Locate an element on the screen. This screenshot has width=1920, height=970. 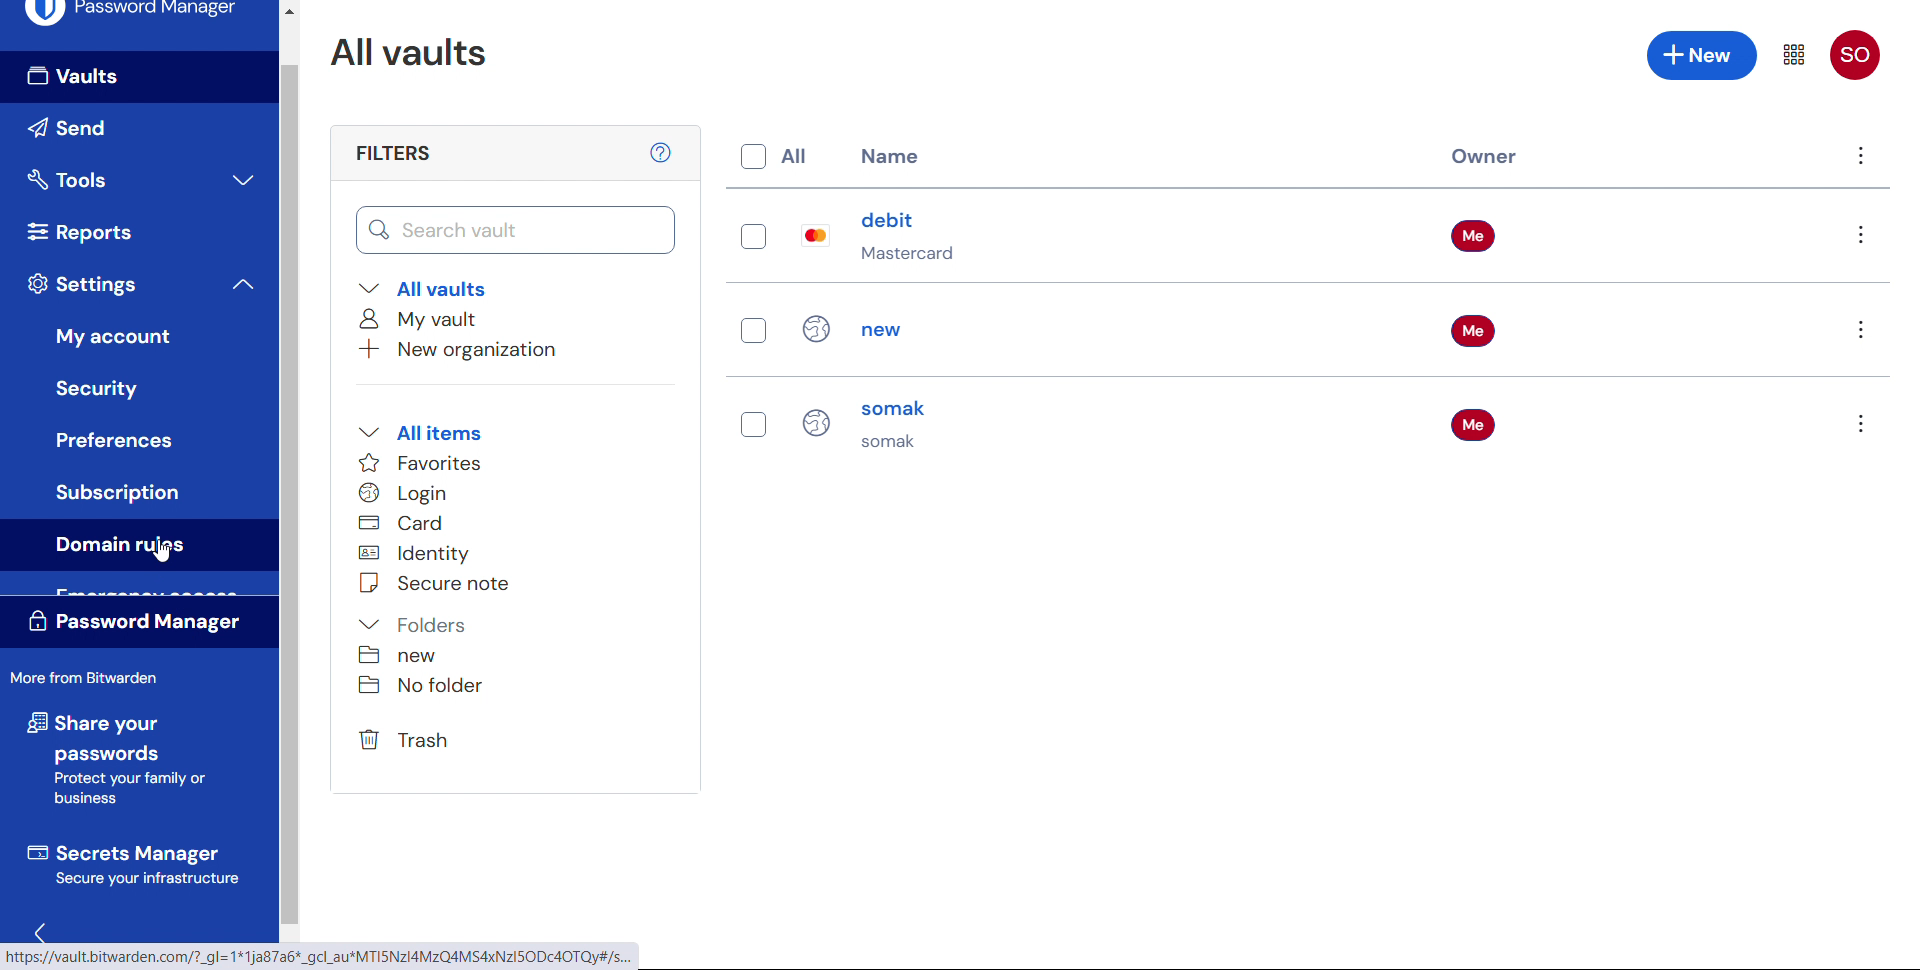
Options for entry "new" is located at coordinates (1859, 329).